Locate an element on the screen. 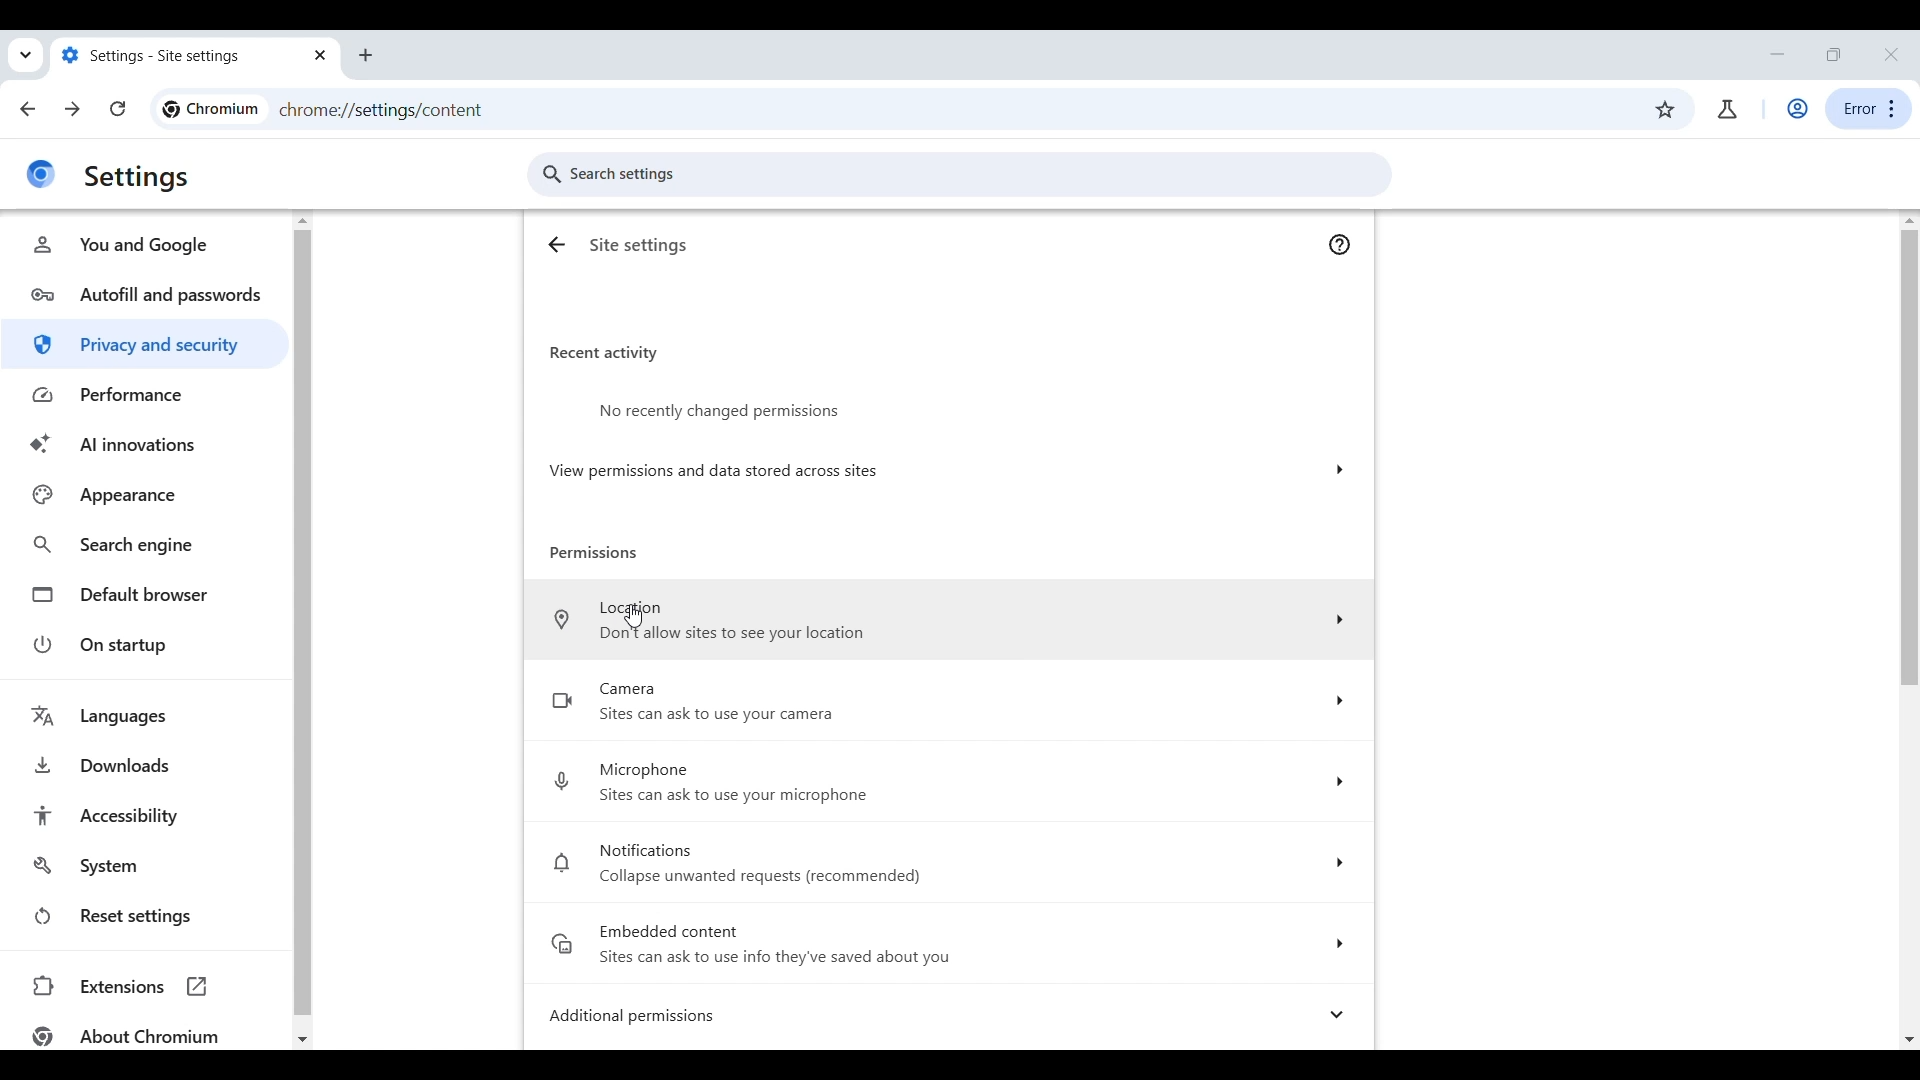  Microphone: sites can ask to use your microphone is located at coordinates (945, 782).